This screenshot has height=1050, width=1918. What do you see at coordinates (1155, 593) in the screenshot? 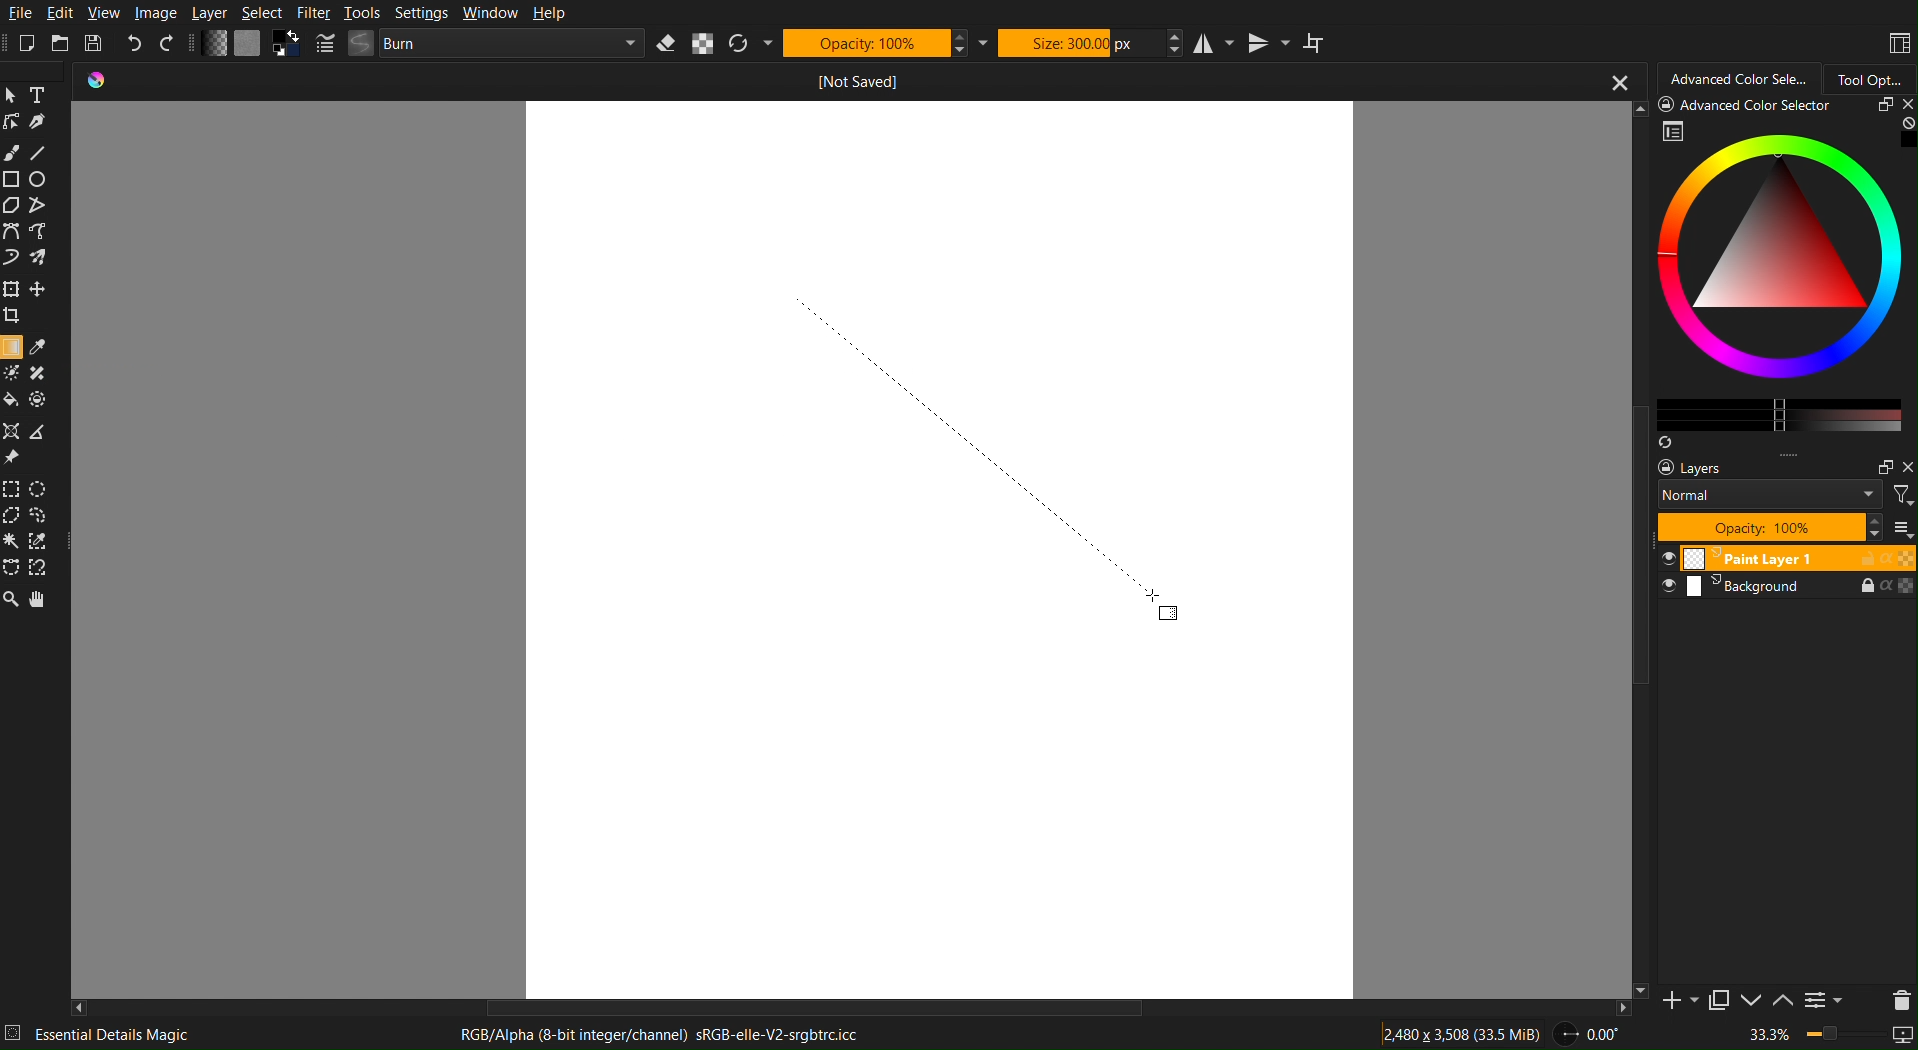
I see `Cursor` at bounding box center [1155, 593].